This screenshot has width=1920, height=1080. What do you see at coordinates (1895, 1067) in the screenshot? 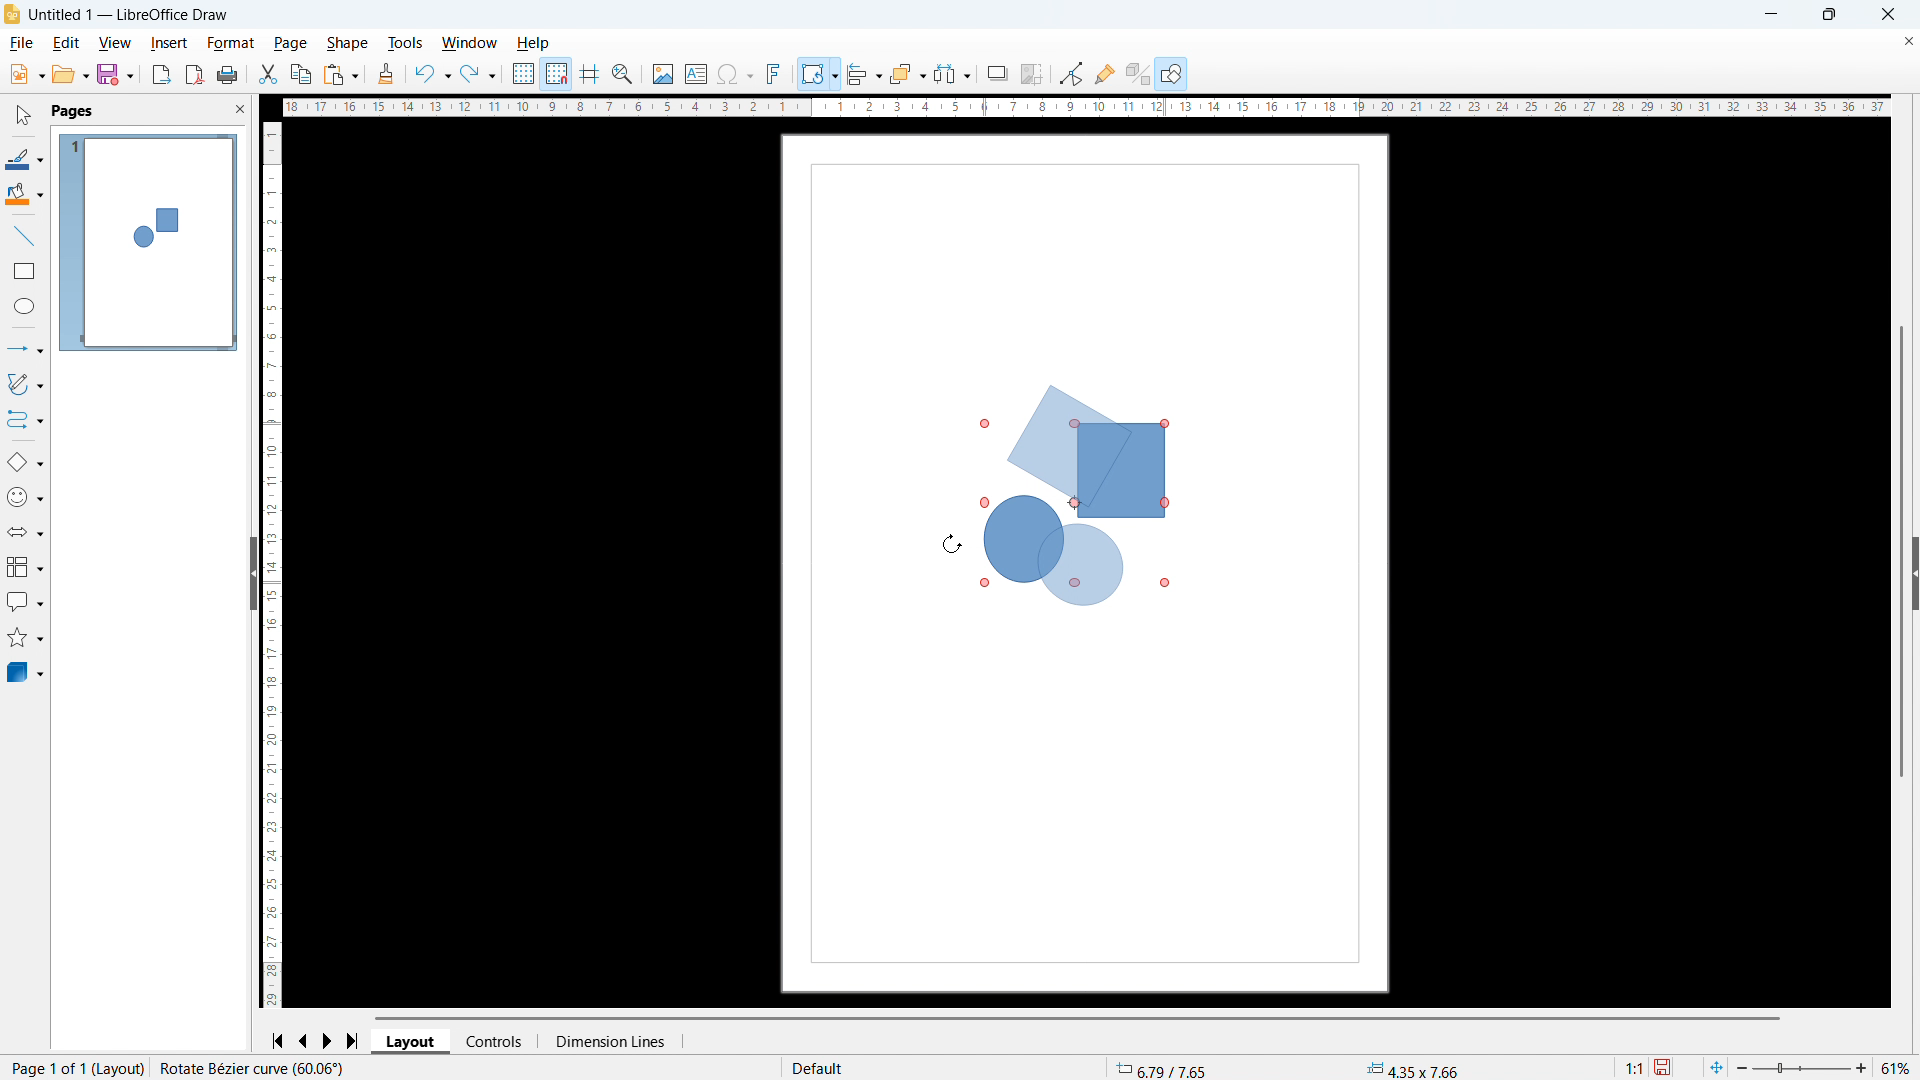
I see `Zoom level ` at bounding box center [1895, 1067].